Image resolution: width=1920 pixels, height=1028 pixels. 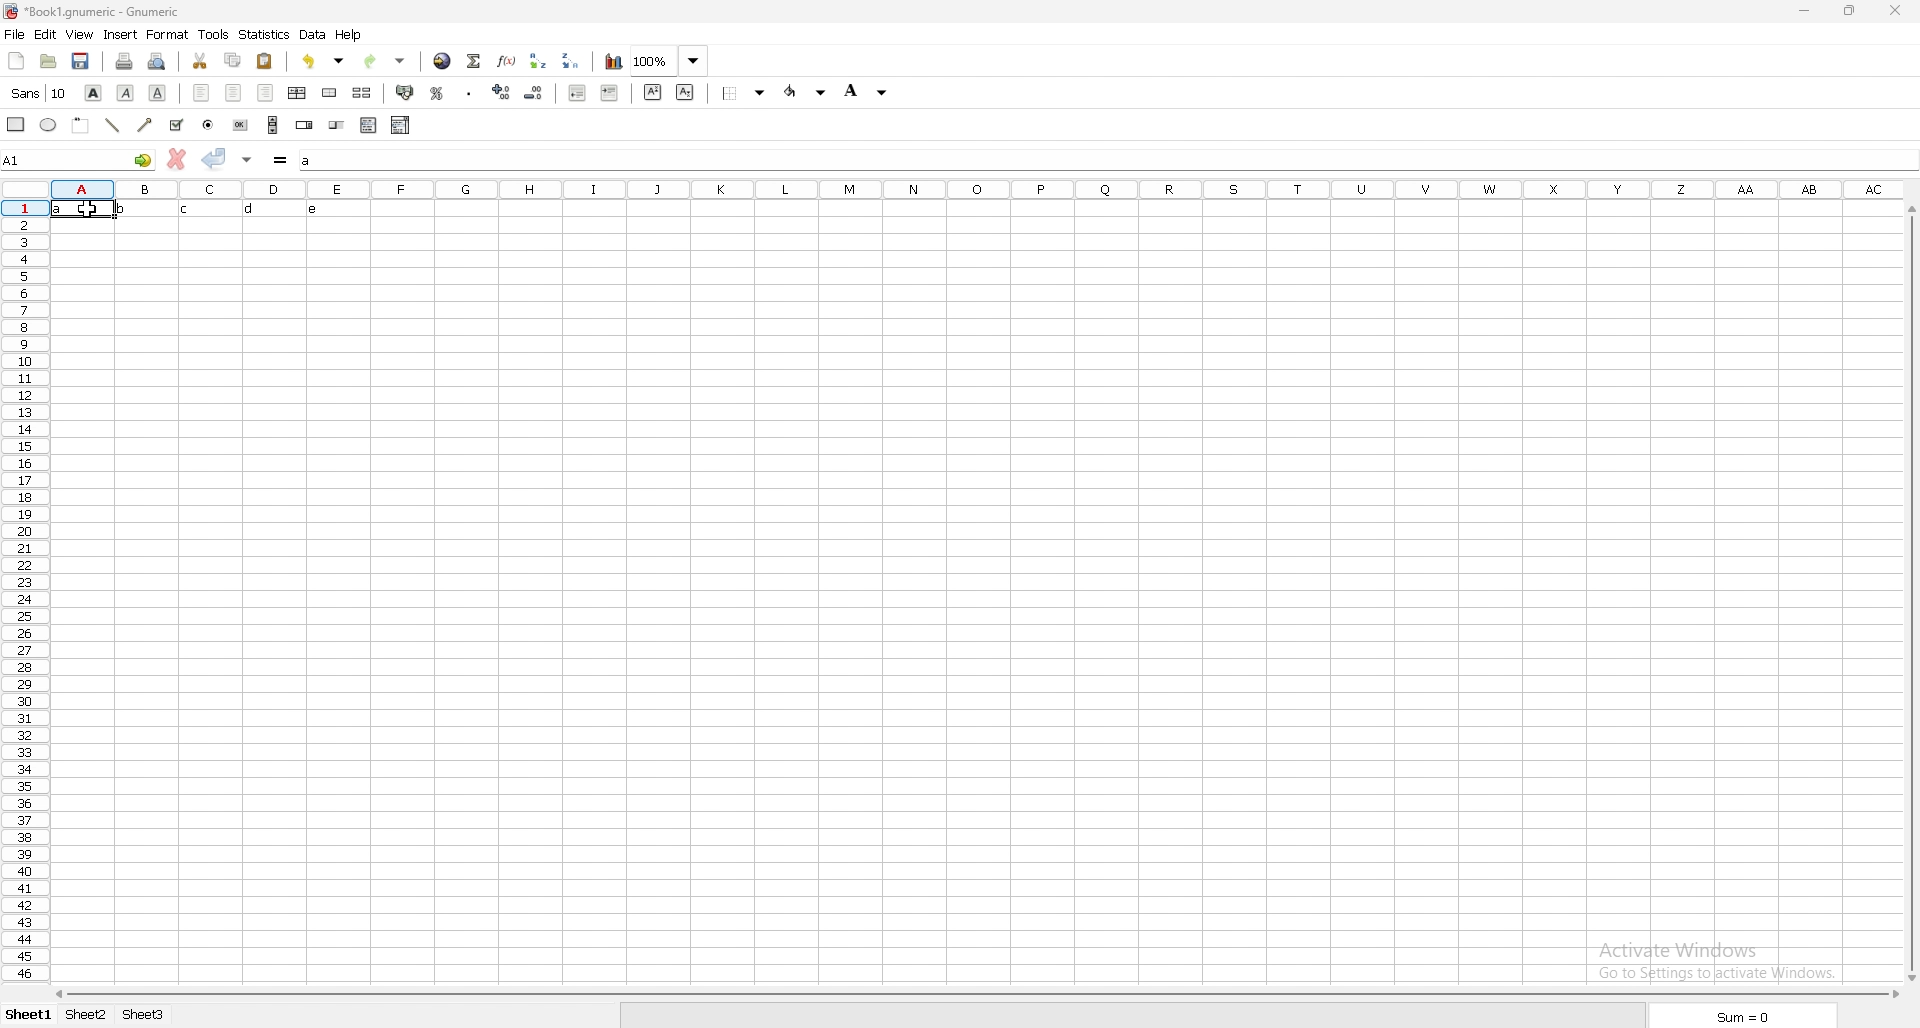 I want to click on sort ascending, so click(x=539, y=62).